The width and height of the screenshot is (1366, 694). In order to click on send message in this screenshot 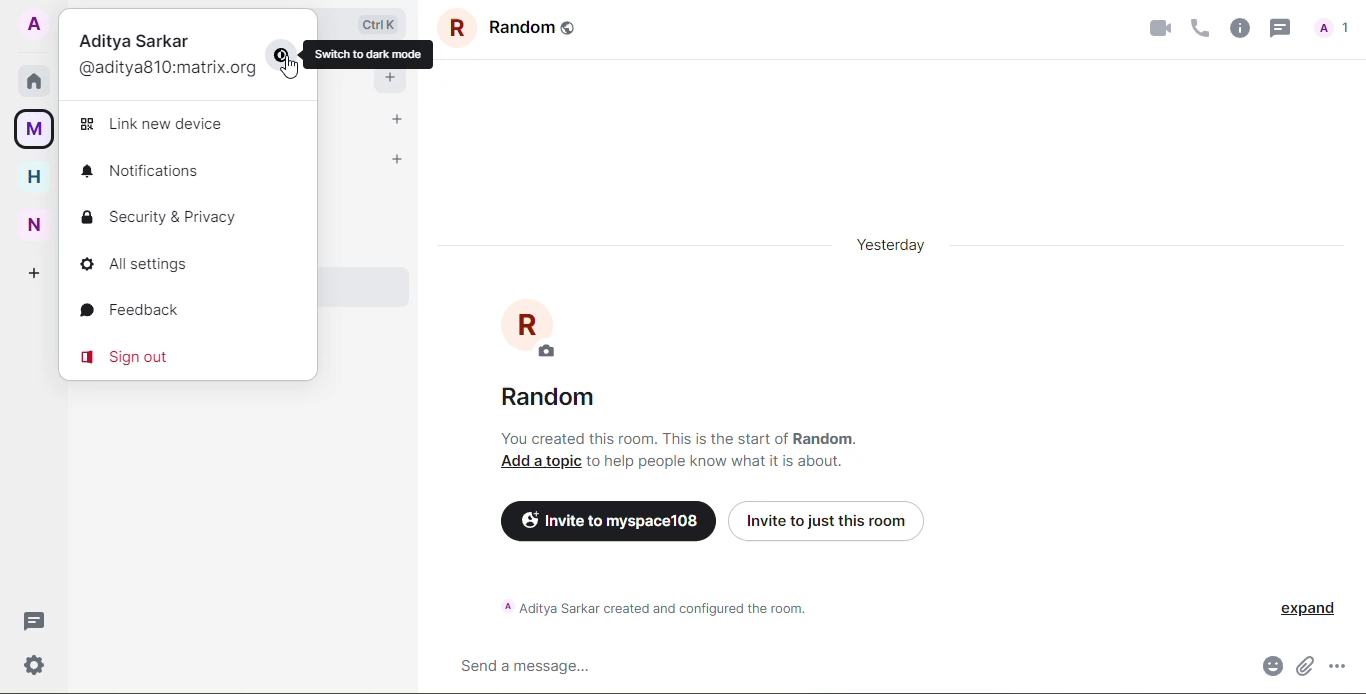, I will do `click(533, 665)`.